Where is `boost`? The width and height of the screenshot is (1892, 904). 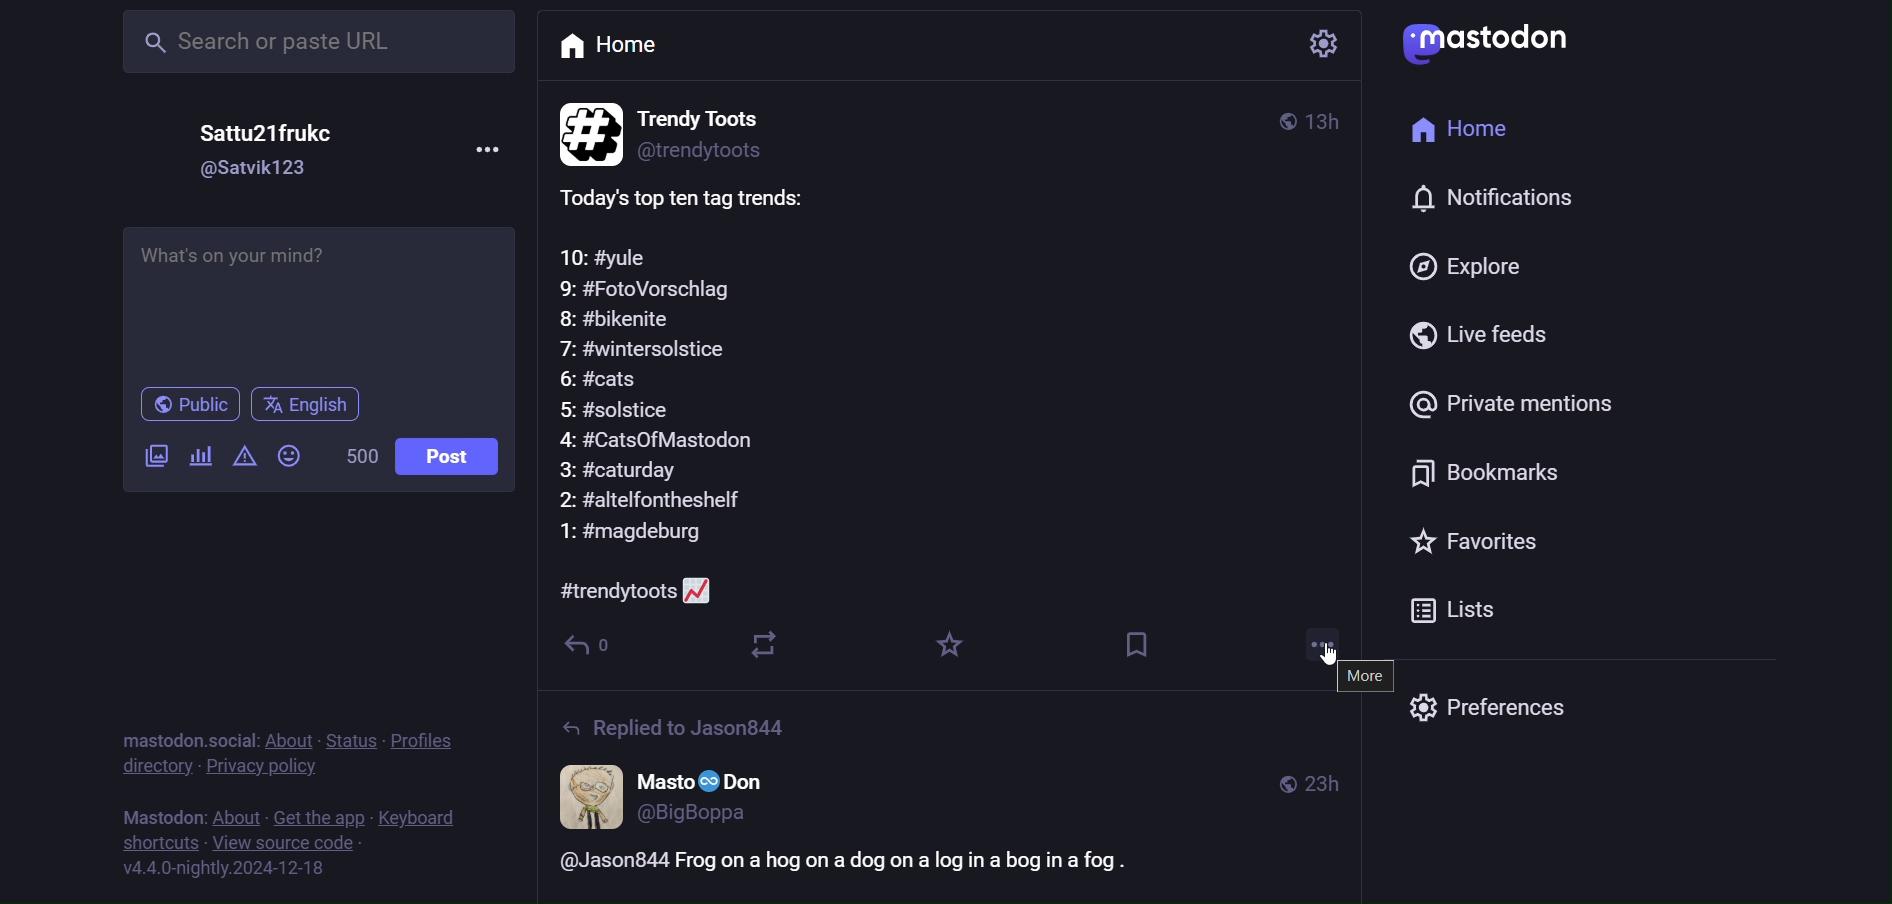
boost is located at coordinates (763, 642).